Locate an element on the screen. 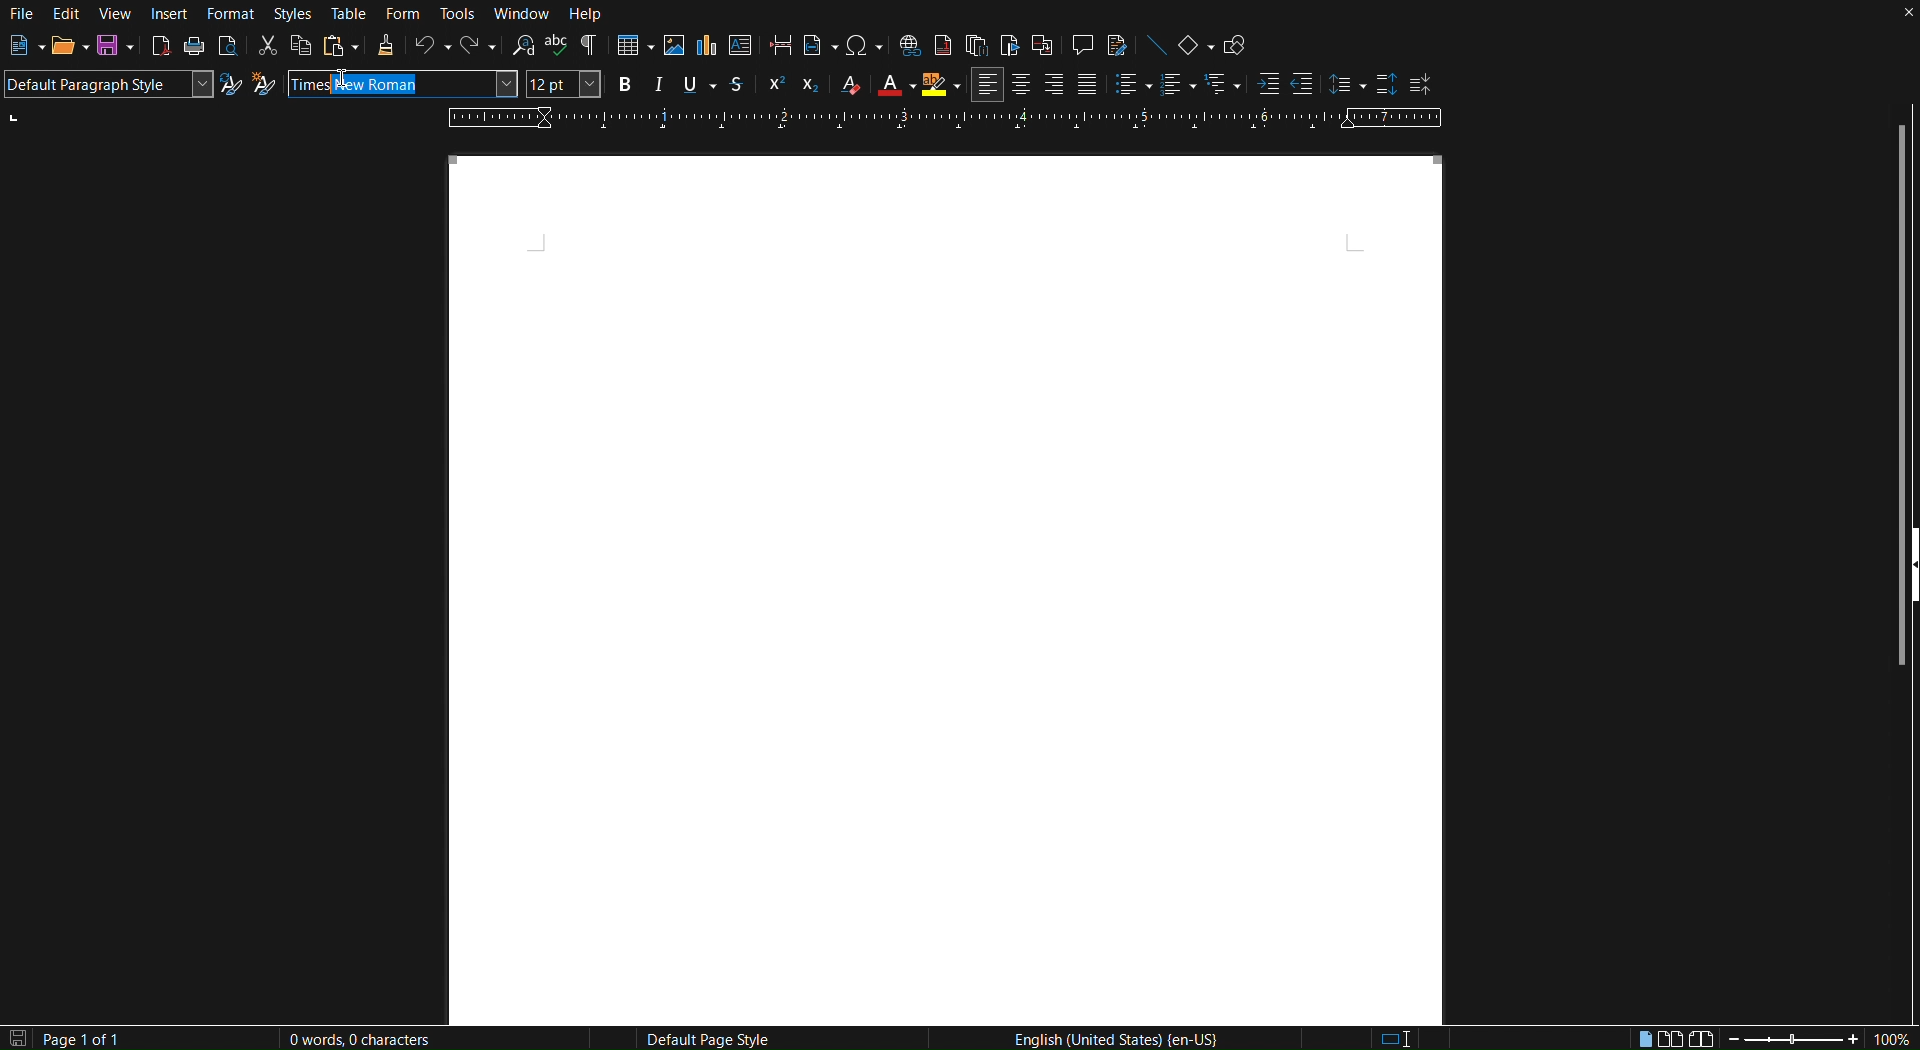 The height and width of the screenshot is (1050, 1920). Styles is located at coordinates (290, 14).